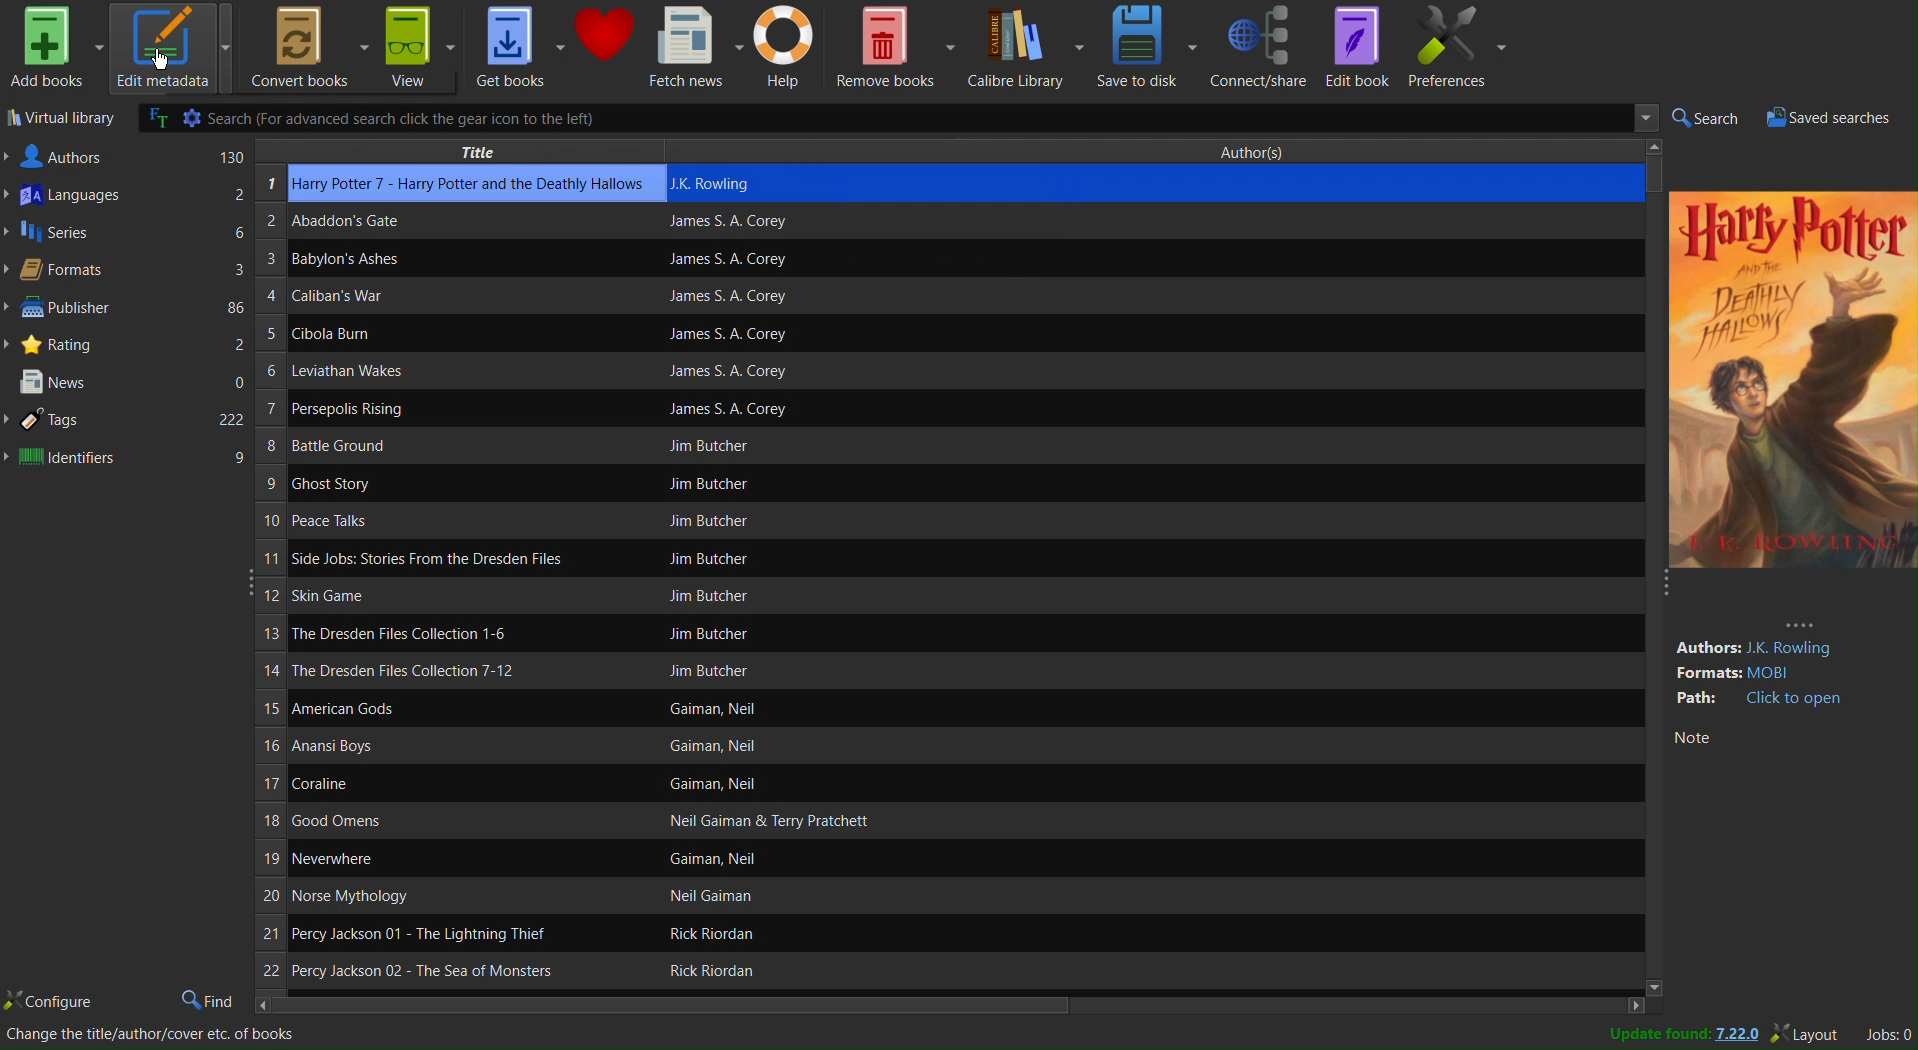  What do you see at coordinates (1707, 118) in the screenshot?
I see `Search` at bounding box center [1707, 118].